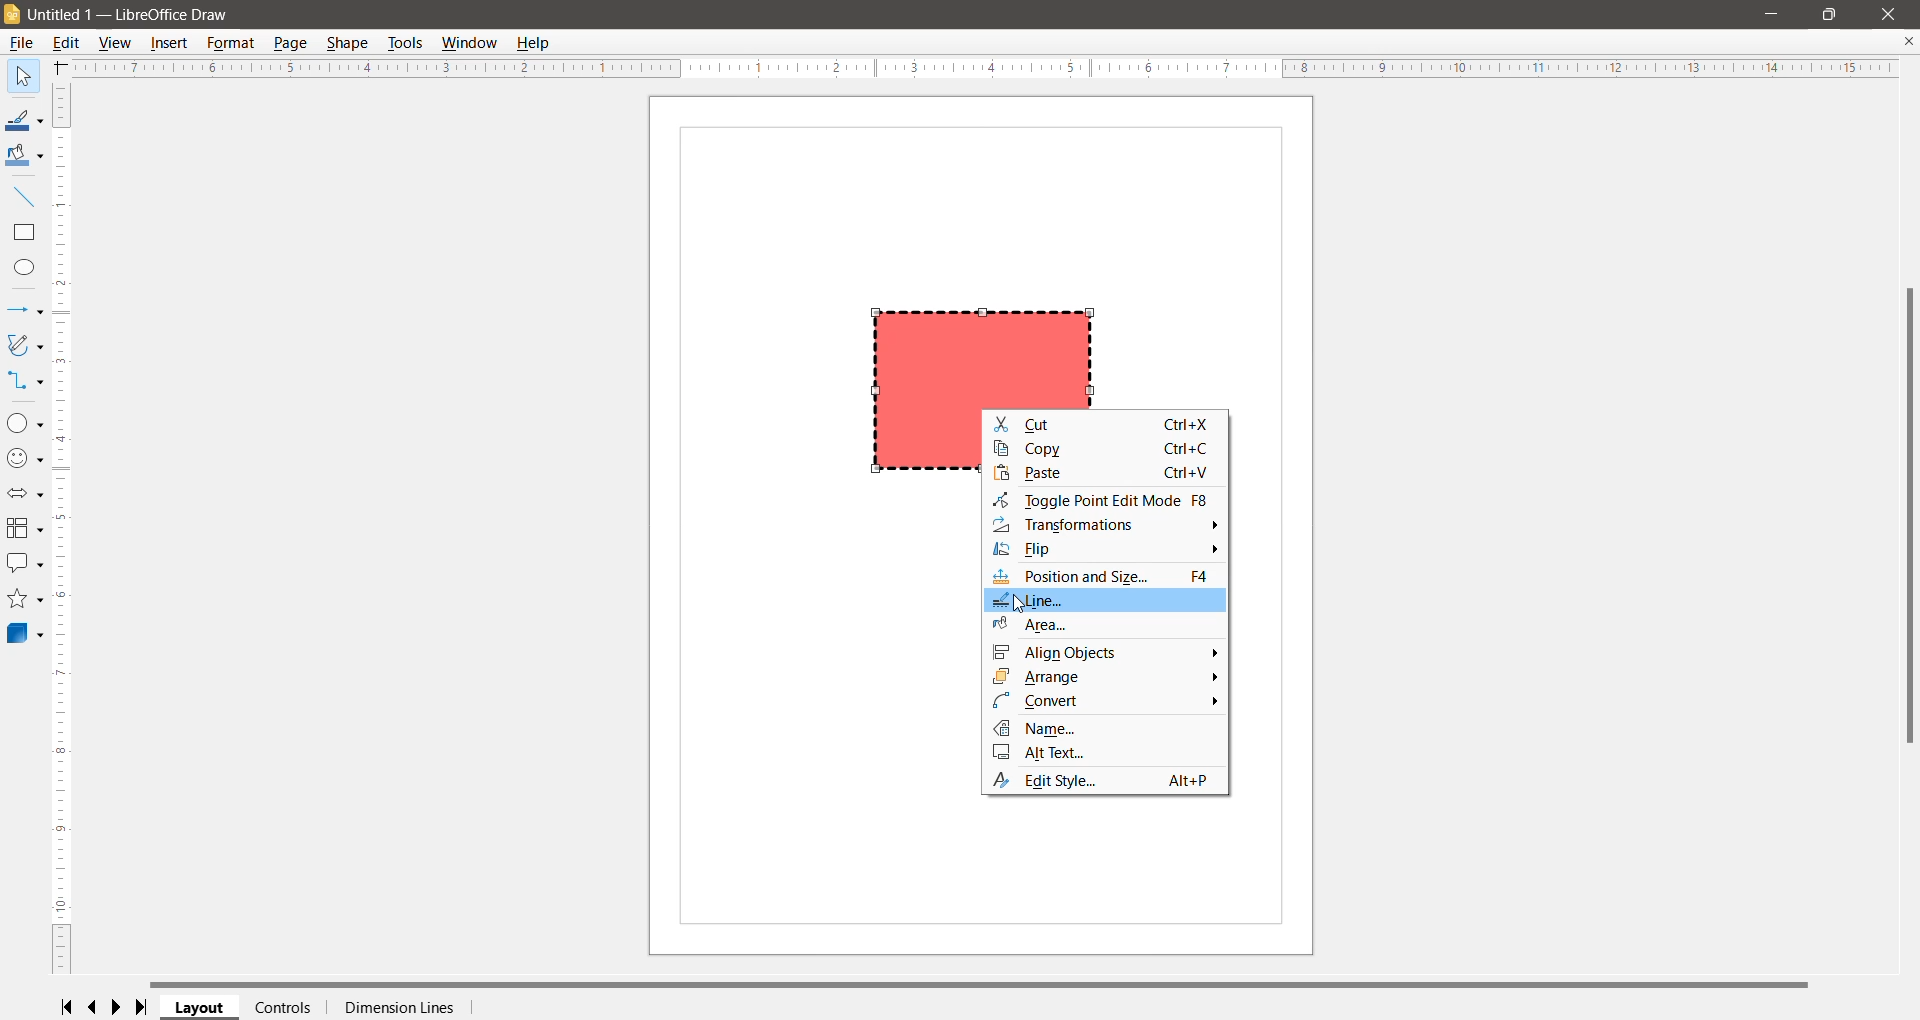  I want to click on Flip, so click(1031, 551).